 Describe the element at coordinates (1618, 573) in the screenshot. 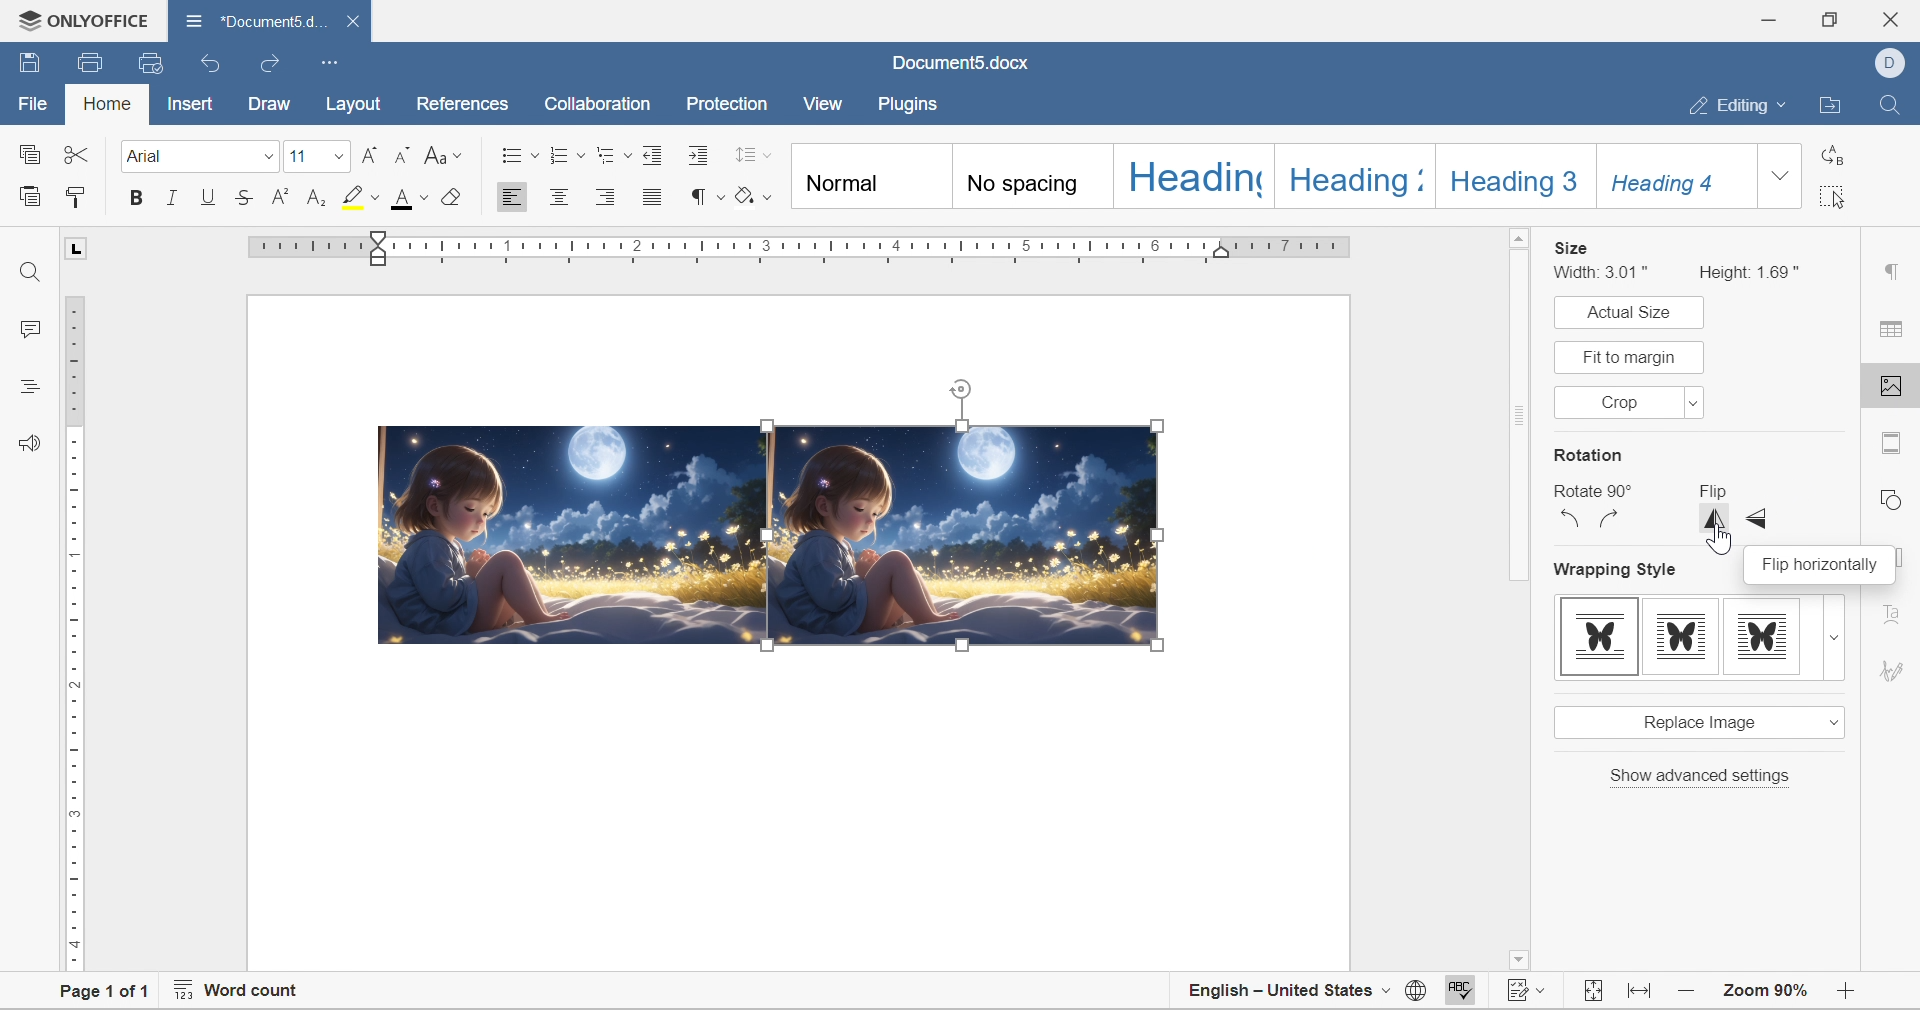

I see `wrapping style` at that location.